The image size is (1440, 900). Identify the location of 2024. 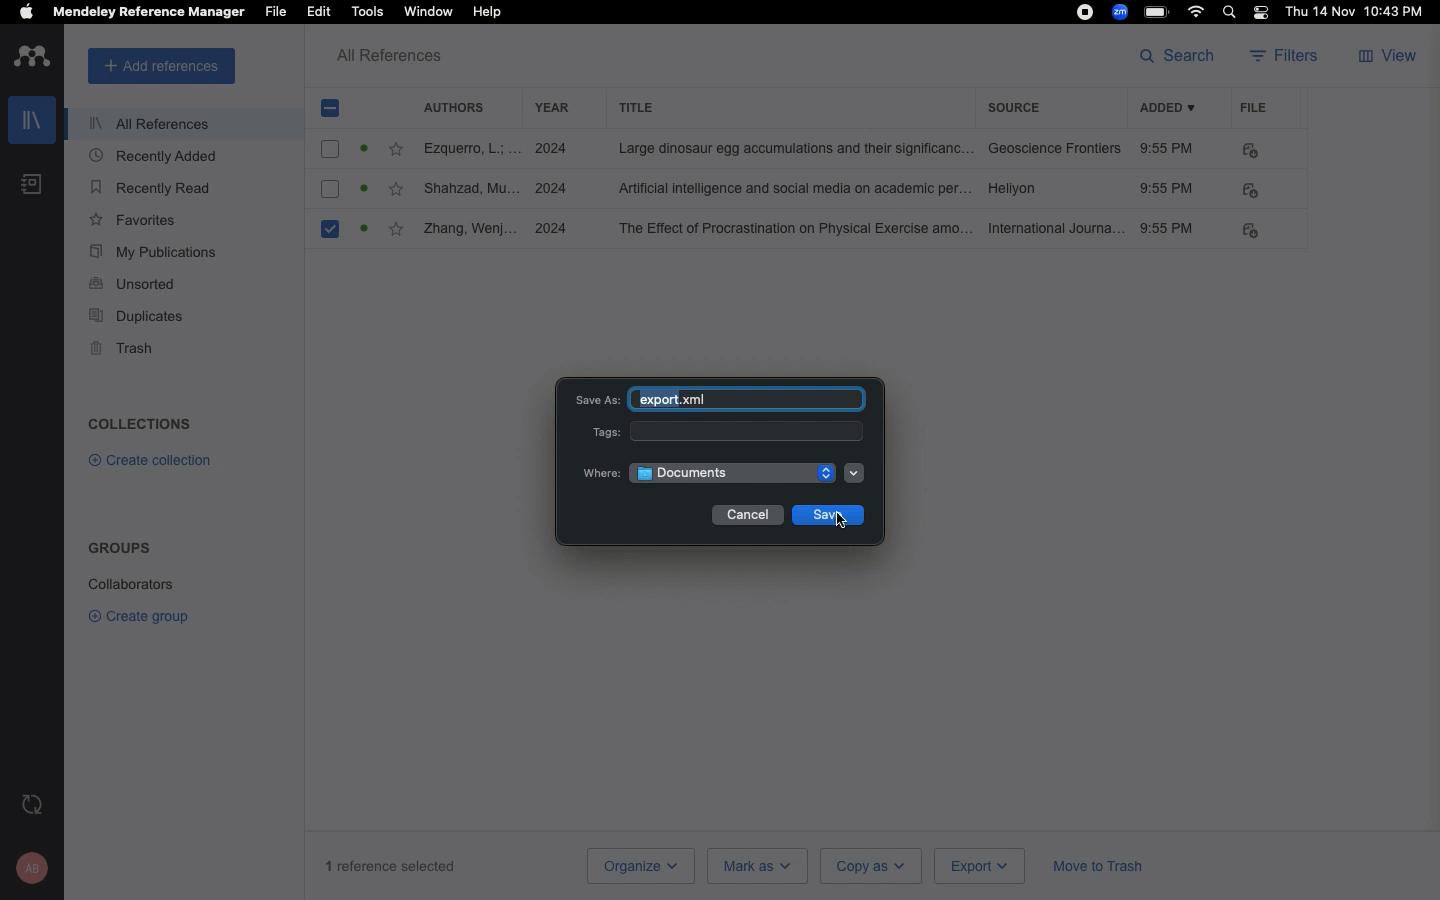
(555, 228).